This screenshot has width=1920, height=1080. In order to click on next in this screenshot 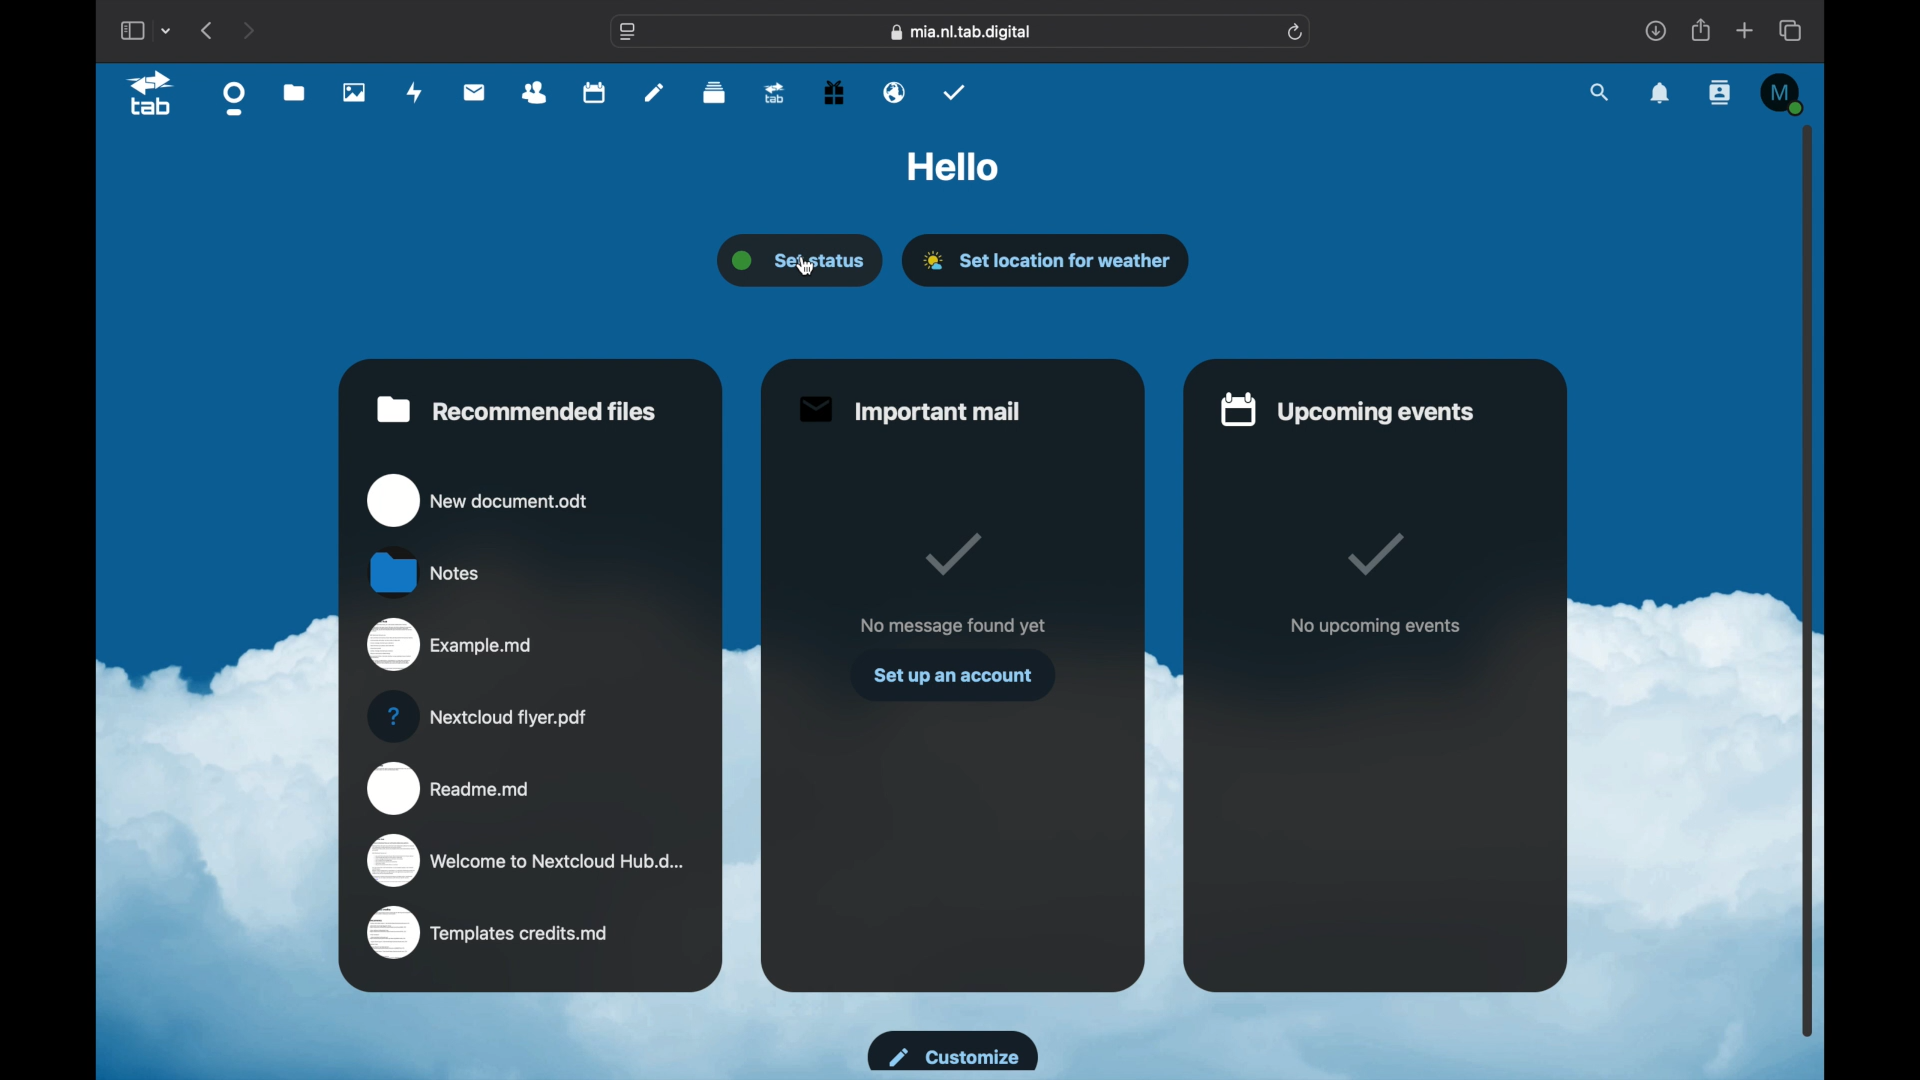, I will do `click(248, 30)`.